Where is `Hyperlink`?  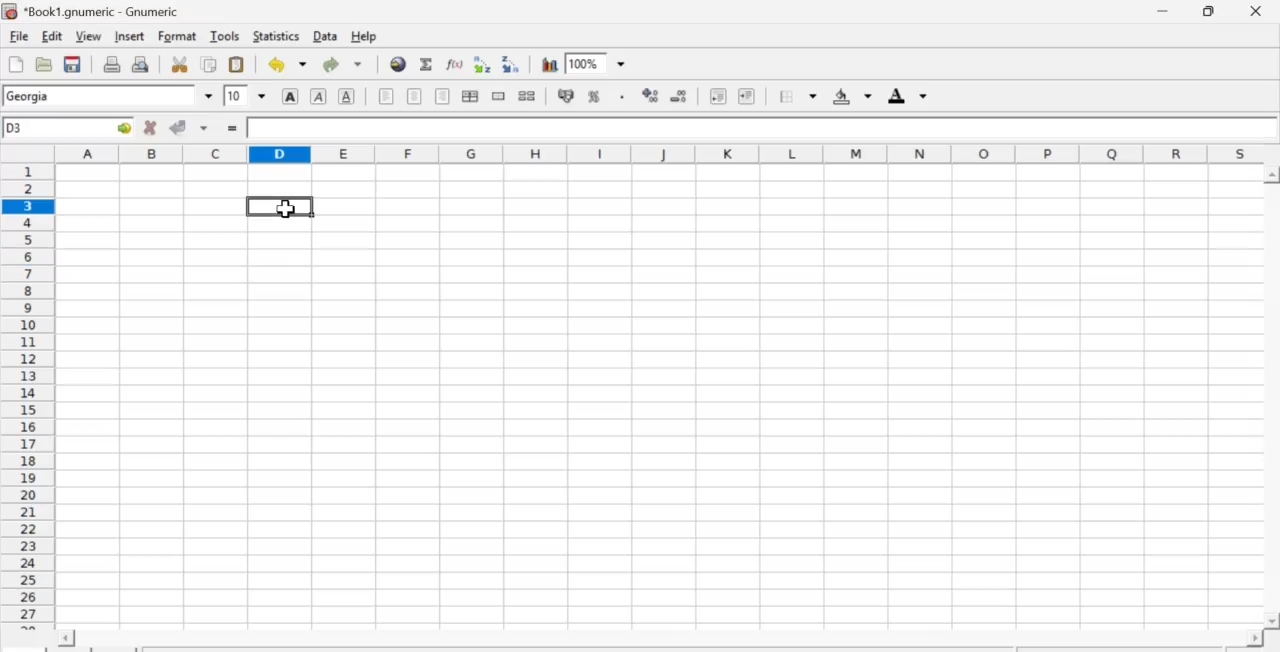
Hyperlink is located at coordinates (398, 65).